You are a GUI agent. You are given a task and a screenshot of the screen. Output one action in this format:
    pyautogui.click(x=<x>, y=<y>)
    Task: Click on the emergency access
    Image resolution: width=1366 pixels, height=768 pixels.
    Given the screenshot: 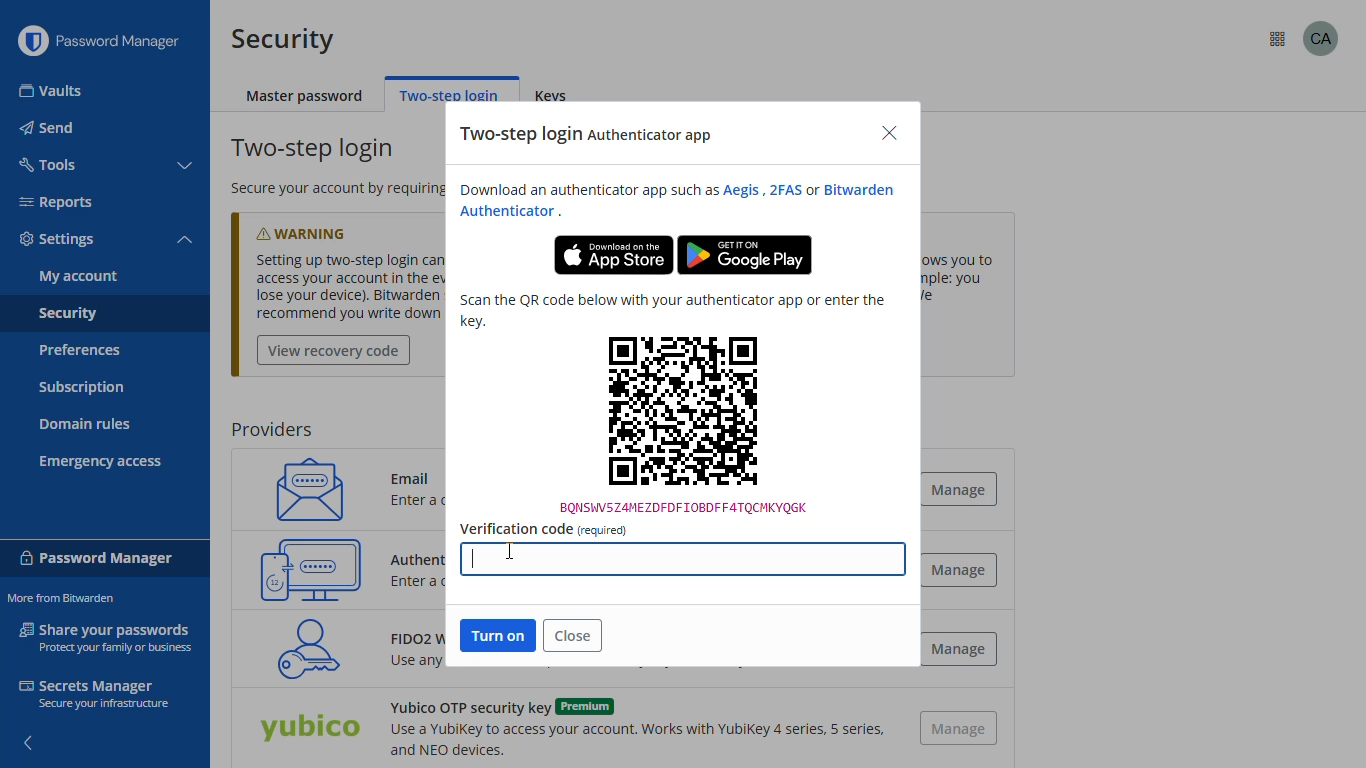 What is the action you would take?
    pyautogui.click(x=101, y=462)
    